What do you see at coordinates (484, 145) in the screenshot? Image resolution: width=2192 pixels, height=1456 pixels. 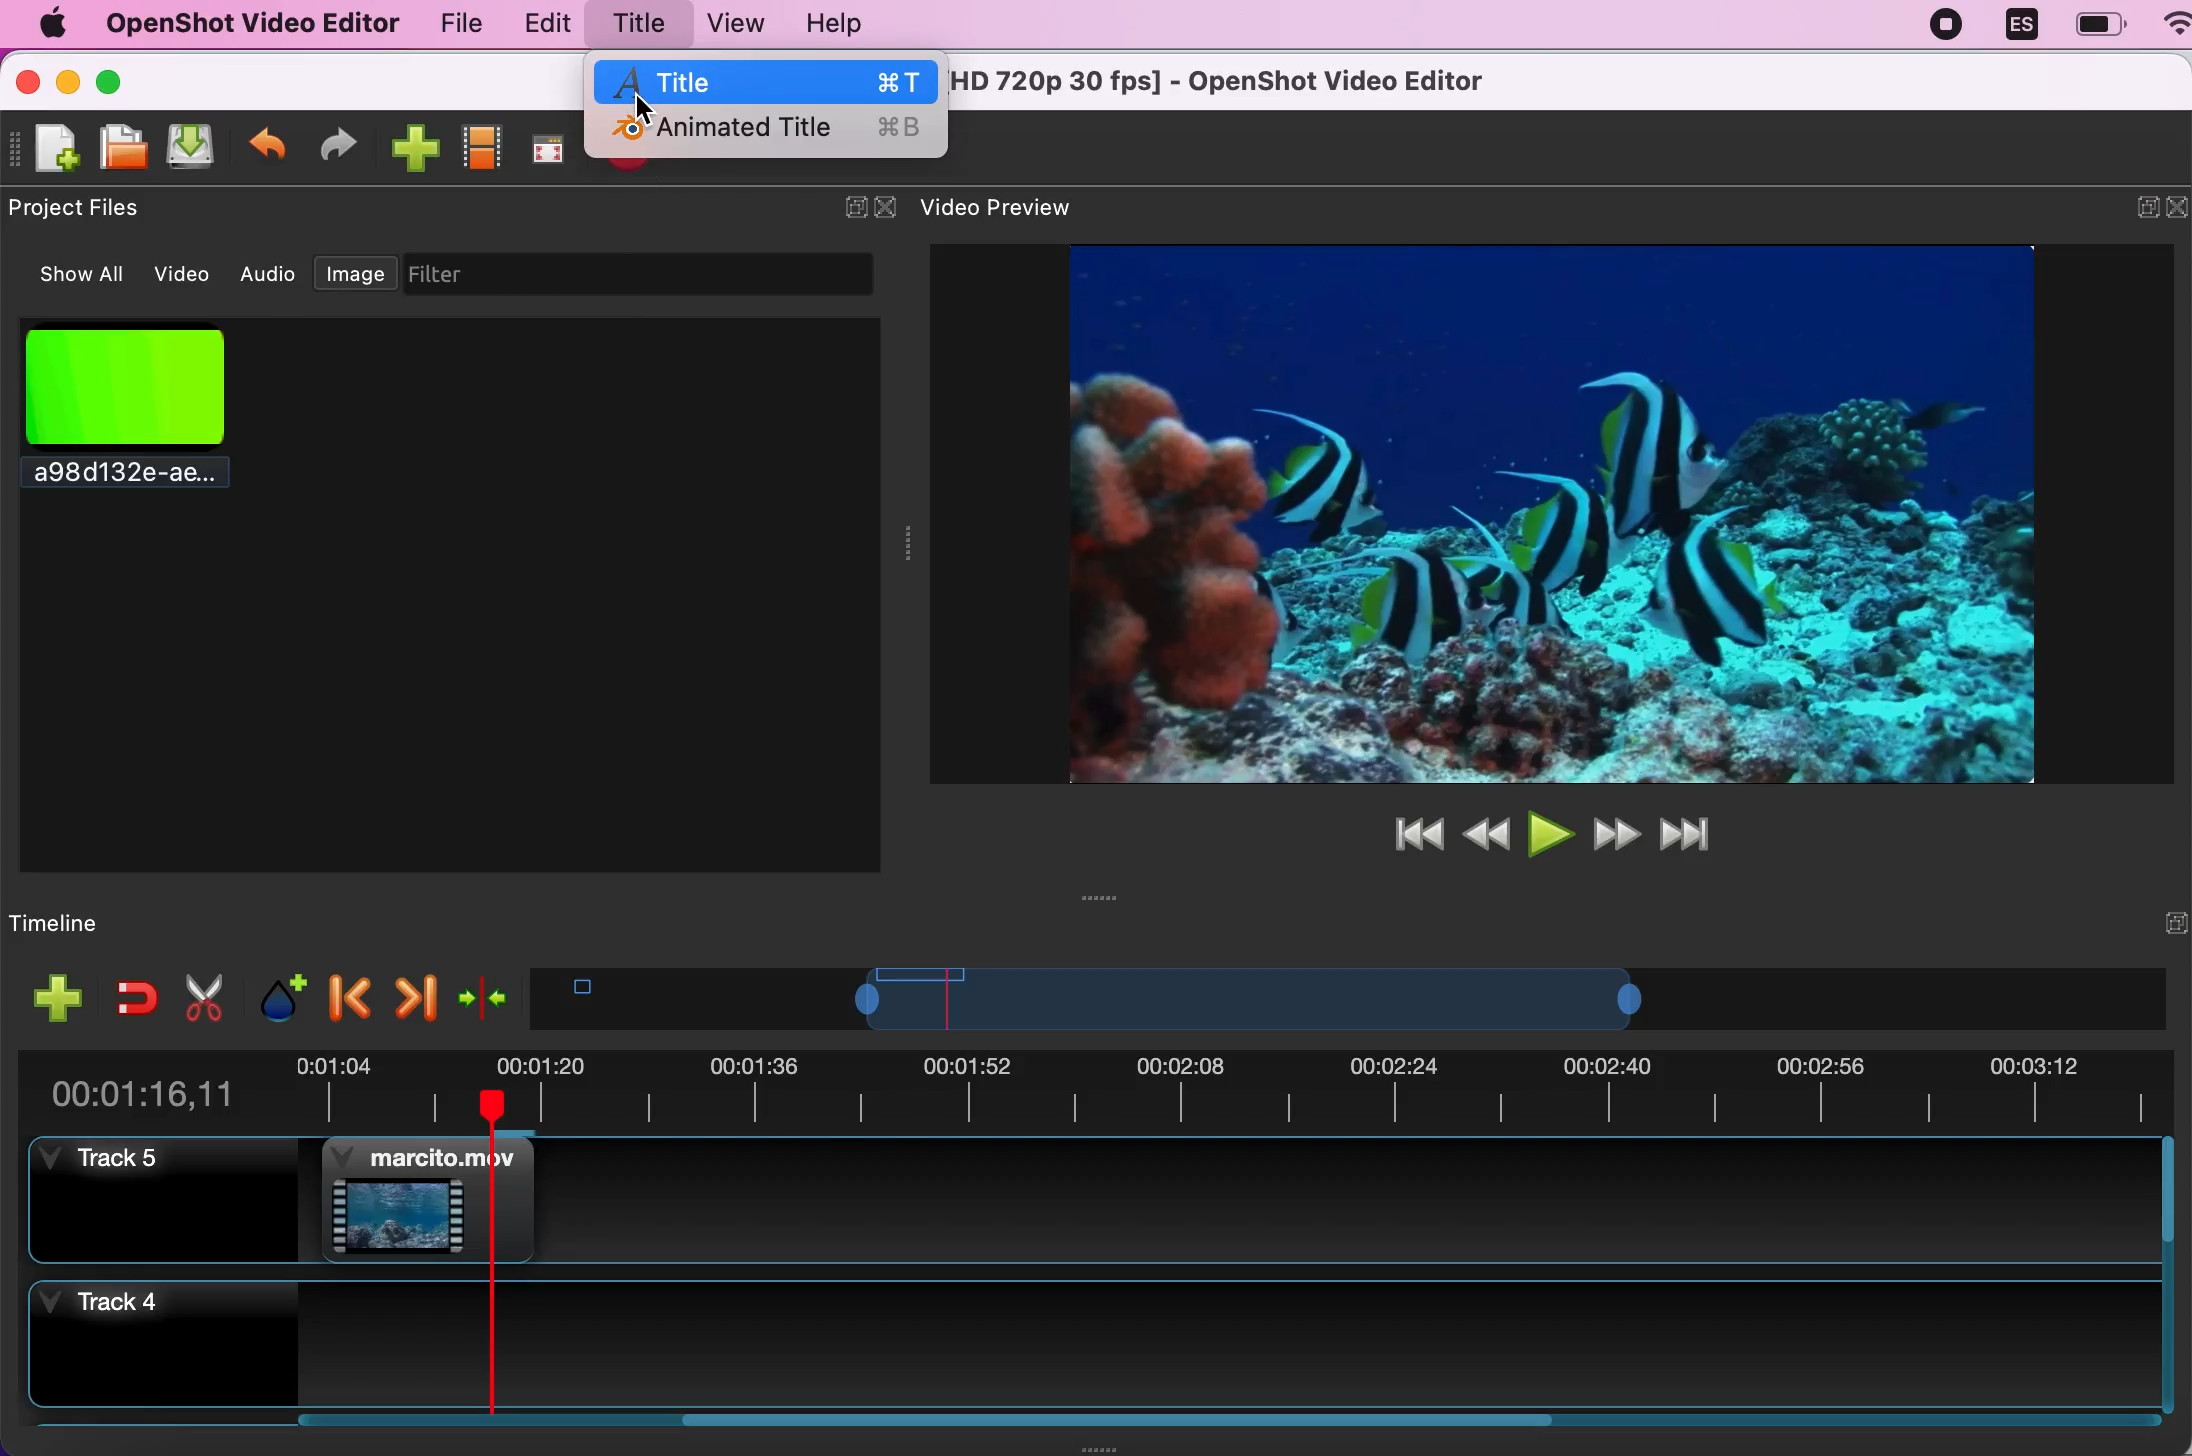 I see `choose profile` at bounding box center [484, 145].